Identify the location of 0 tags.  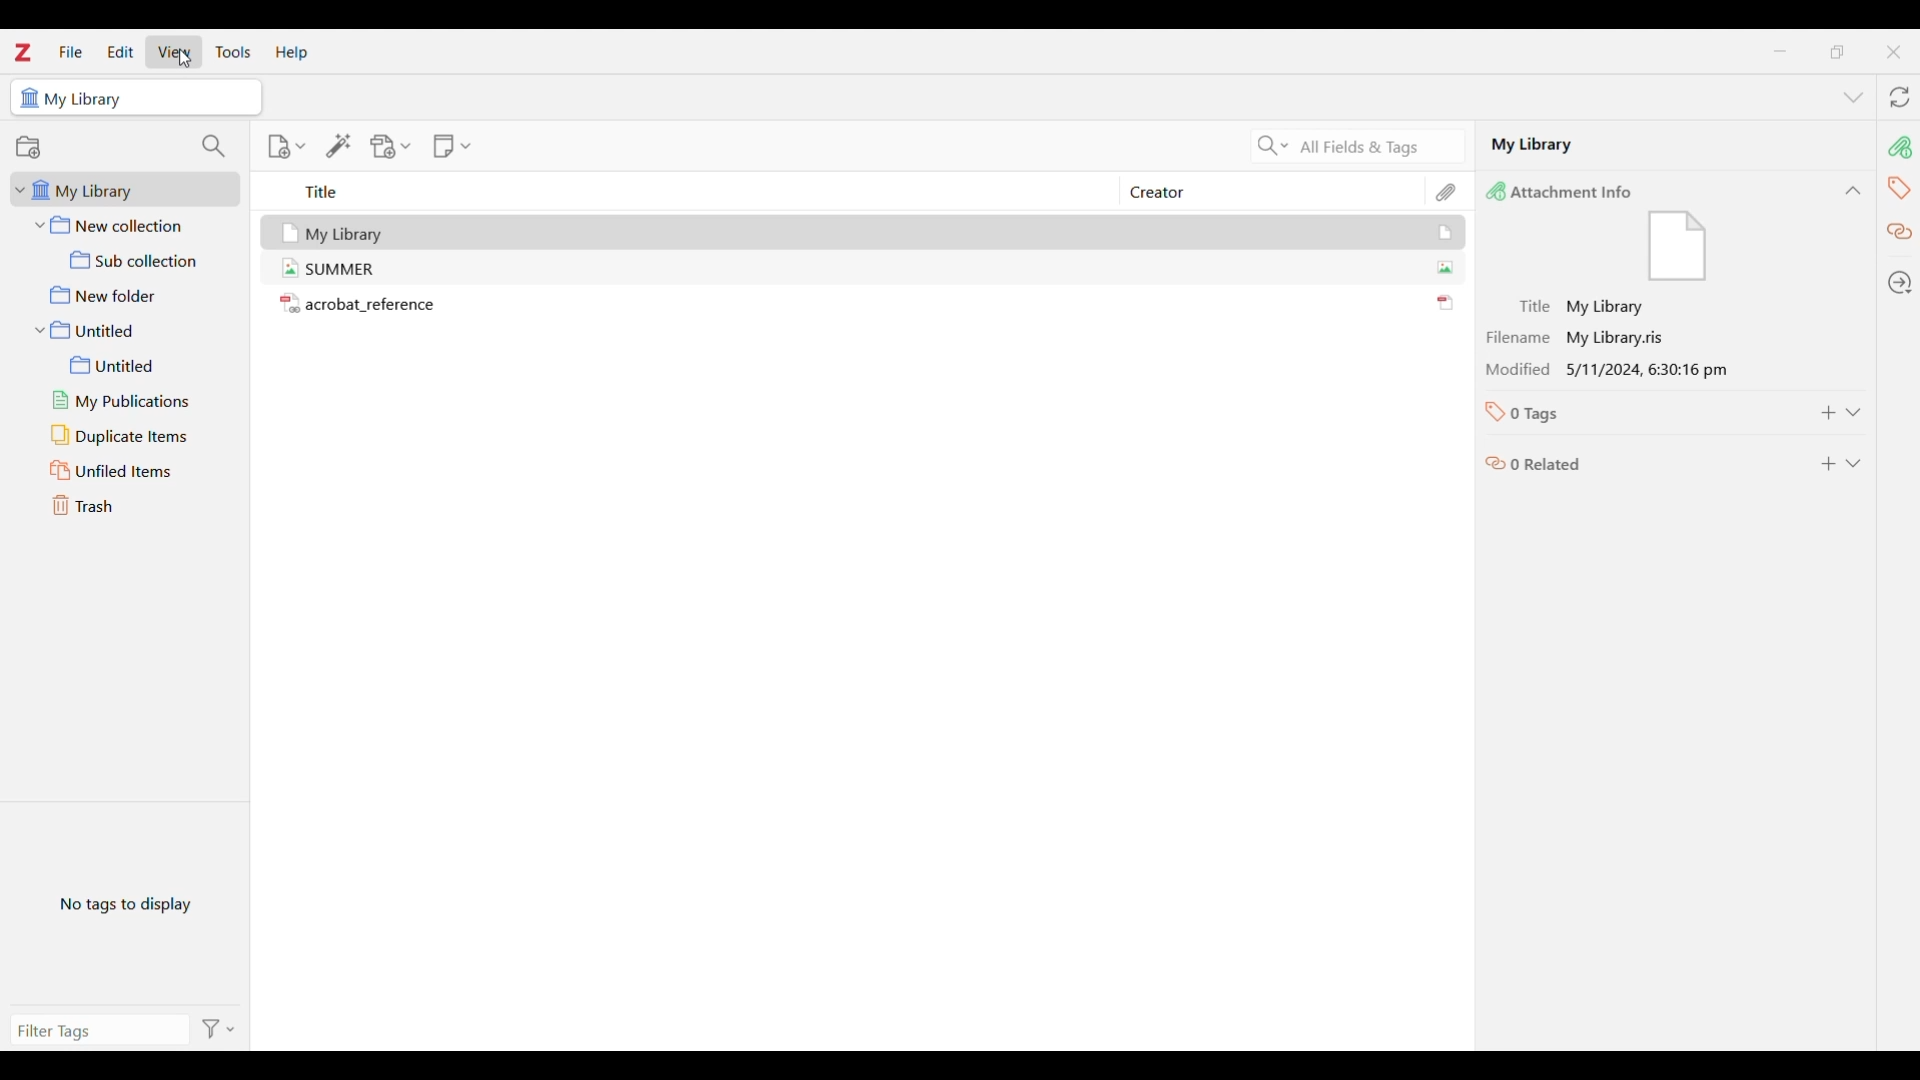
(1533, 412).